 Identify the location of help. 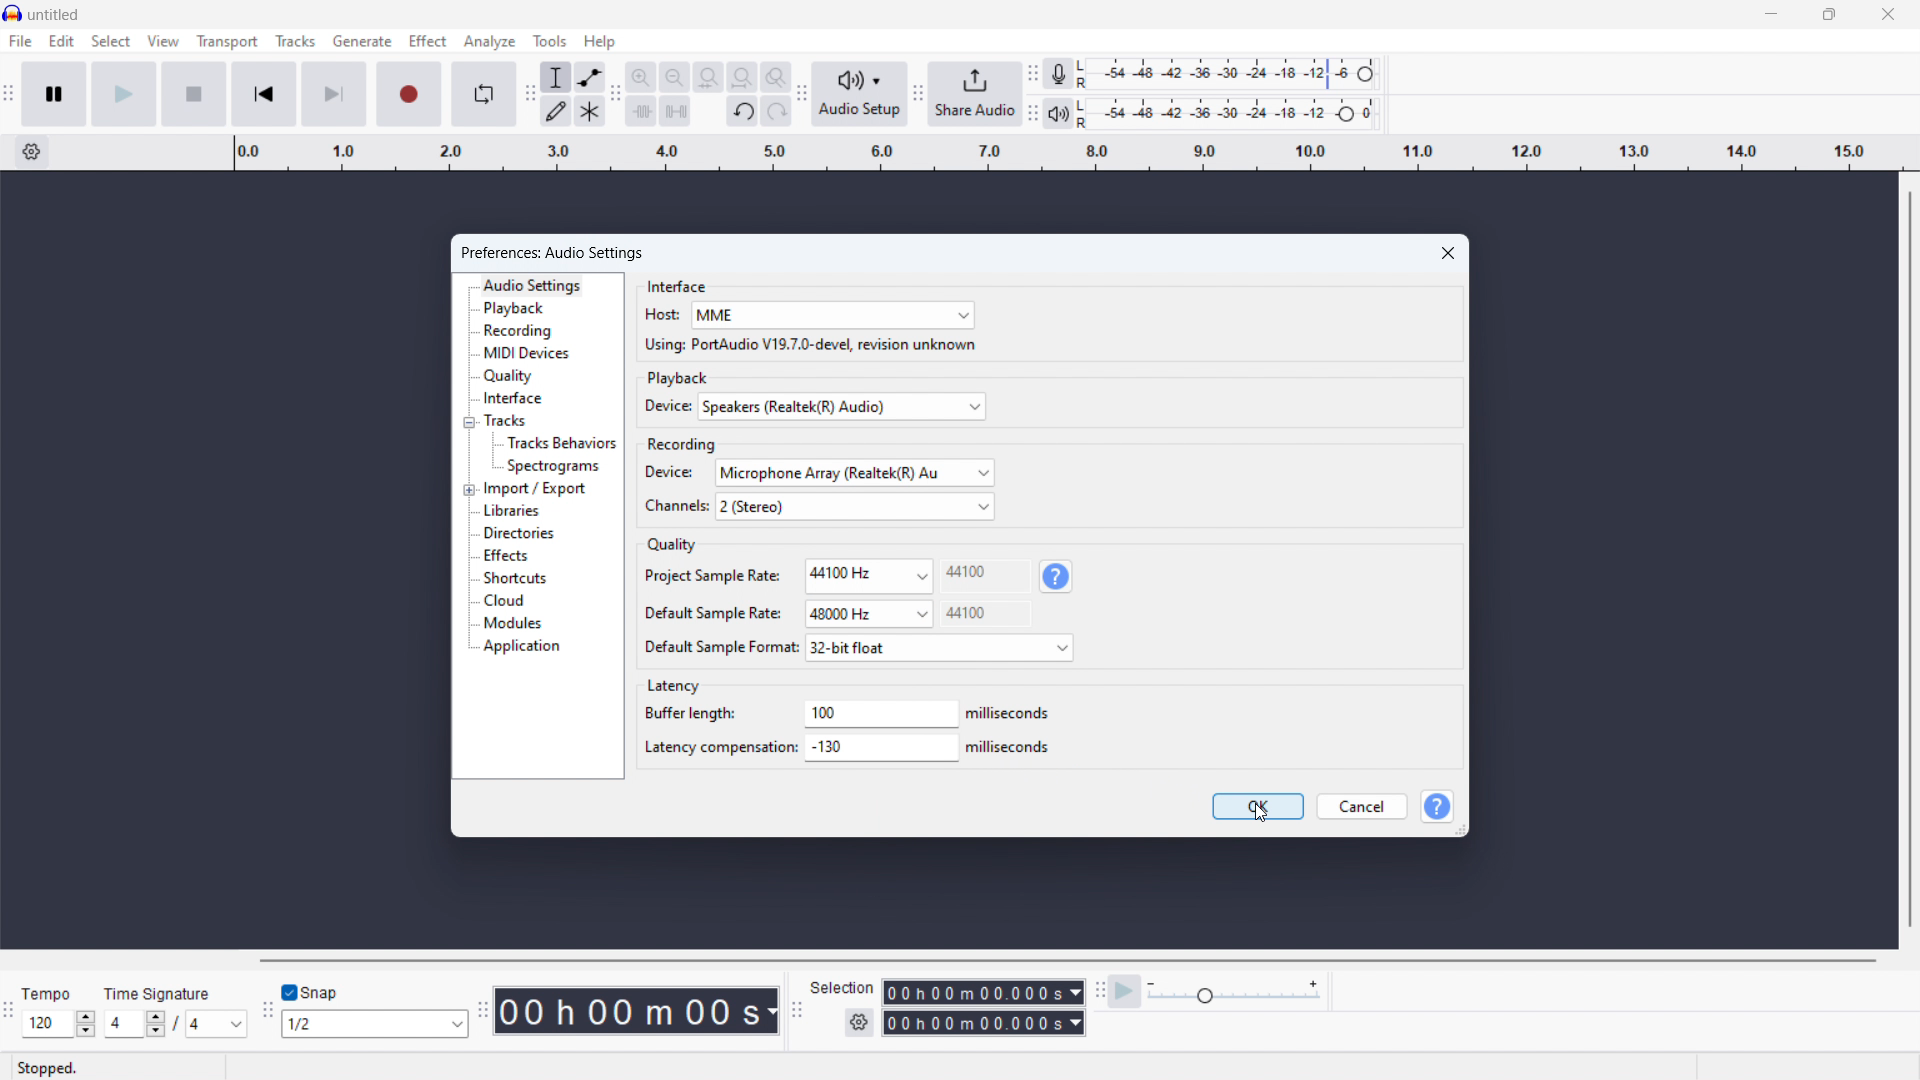
(1439, 806).